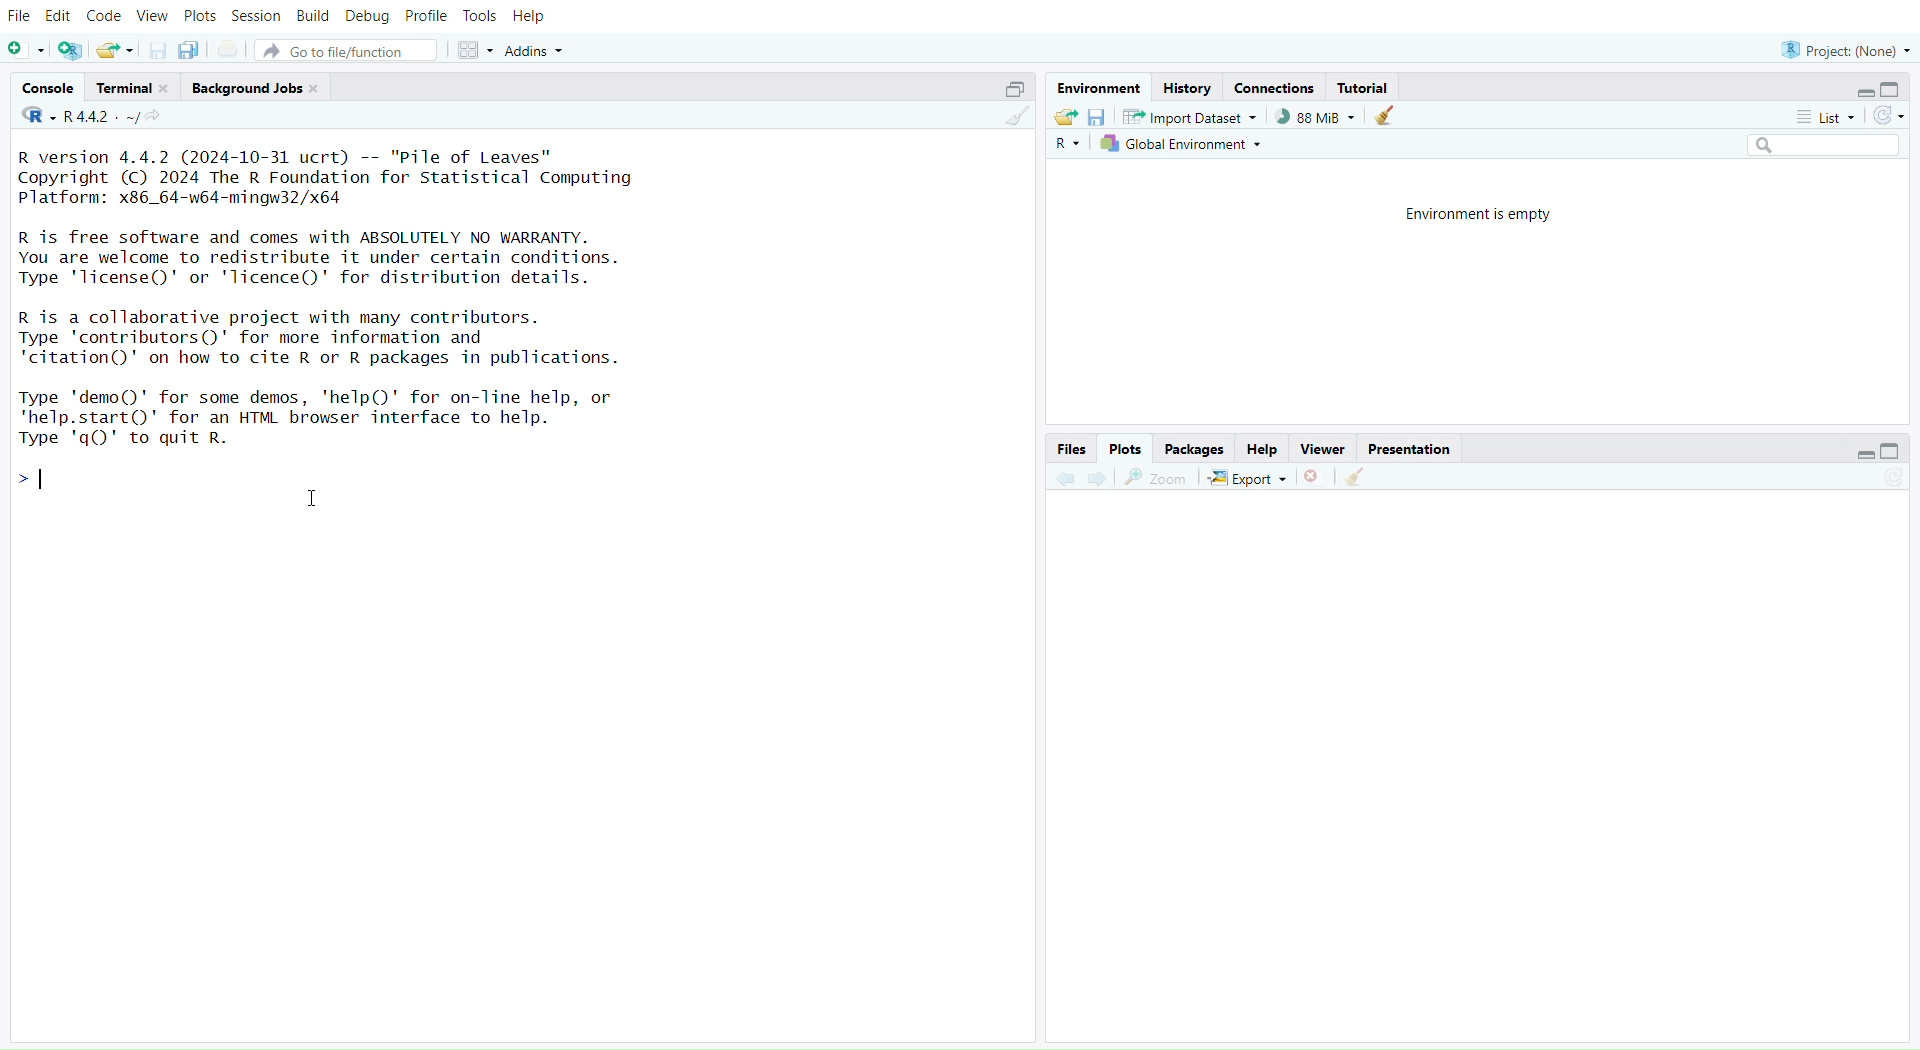  Describe the element at coordinates (425, 15) in the screenshot. I see `profile` at that location.